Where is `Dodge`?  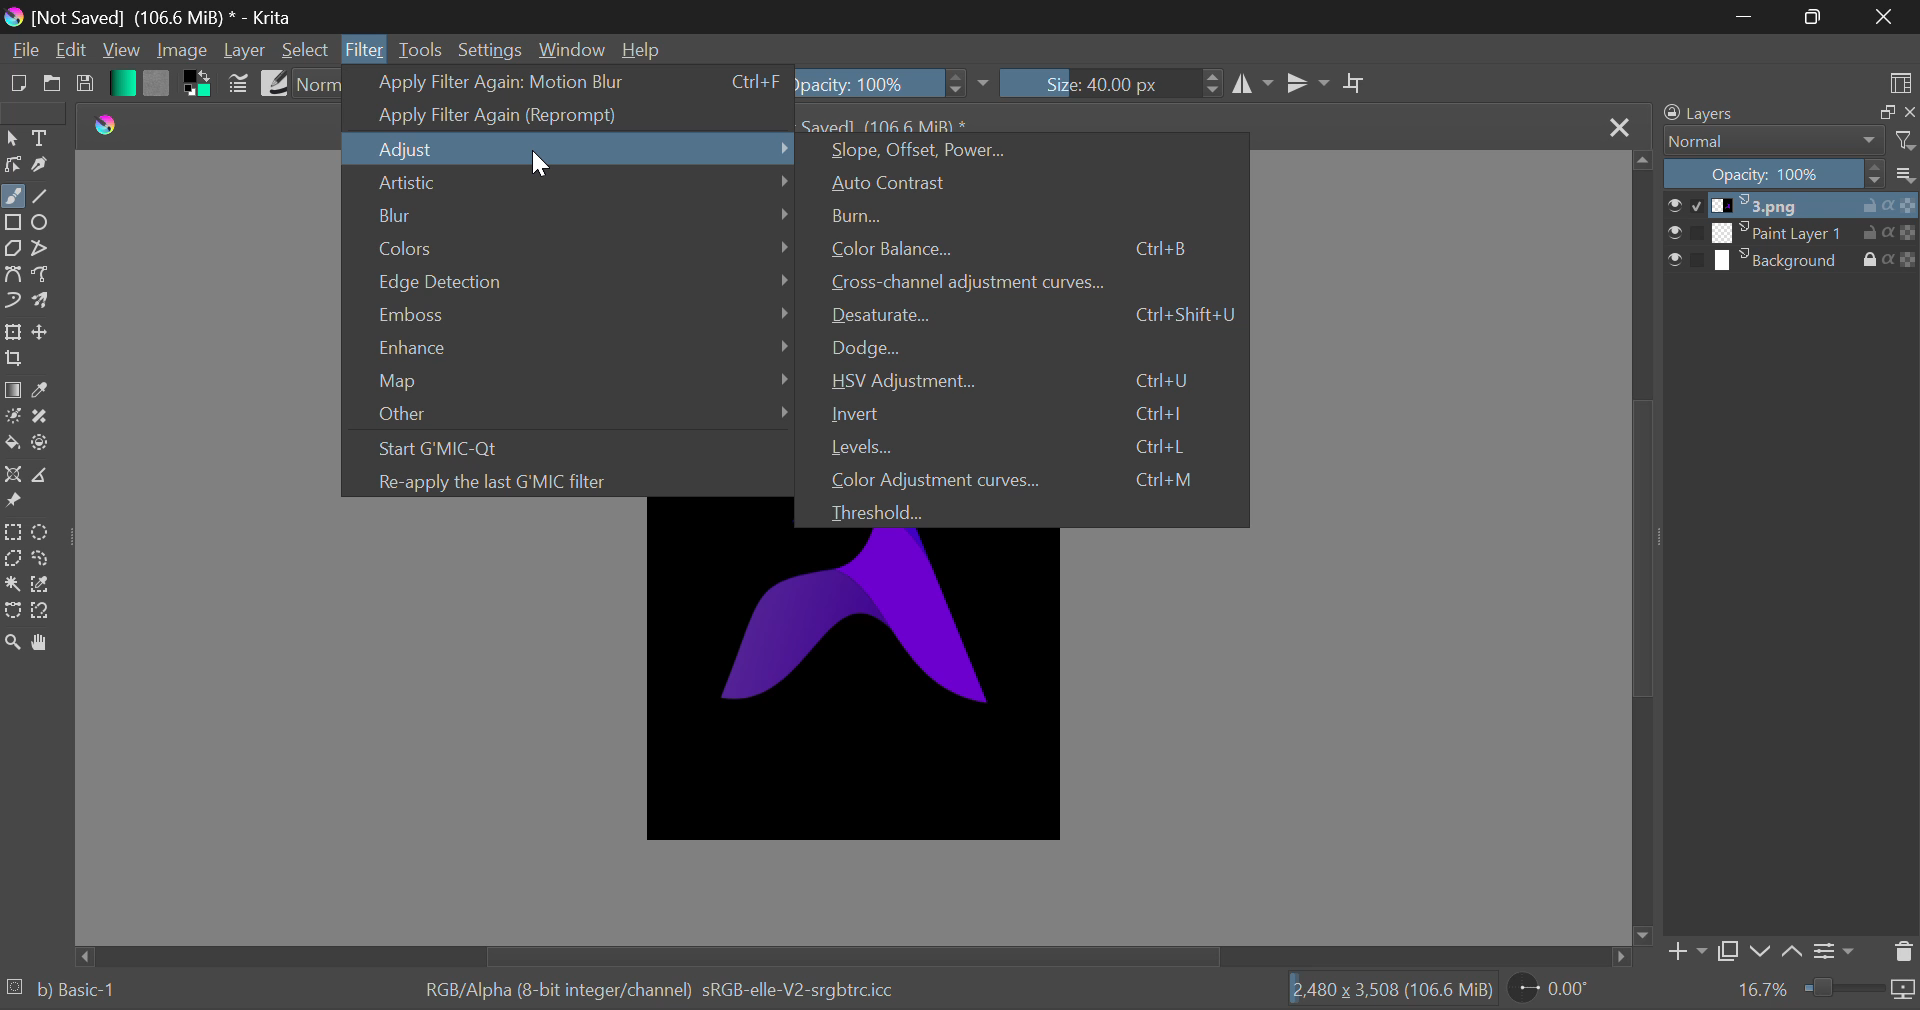
Dodge is located at coordinates (1034, 349).